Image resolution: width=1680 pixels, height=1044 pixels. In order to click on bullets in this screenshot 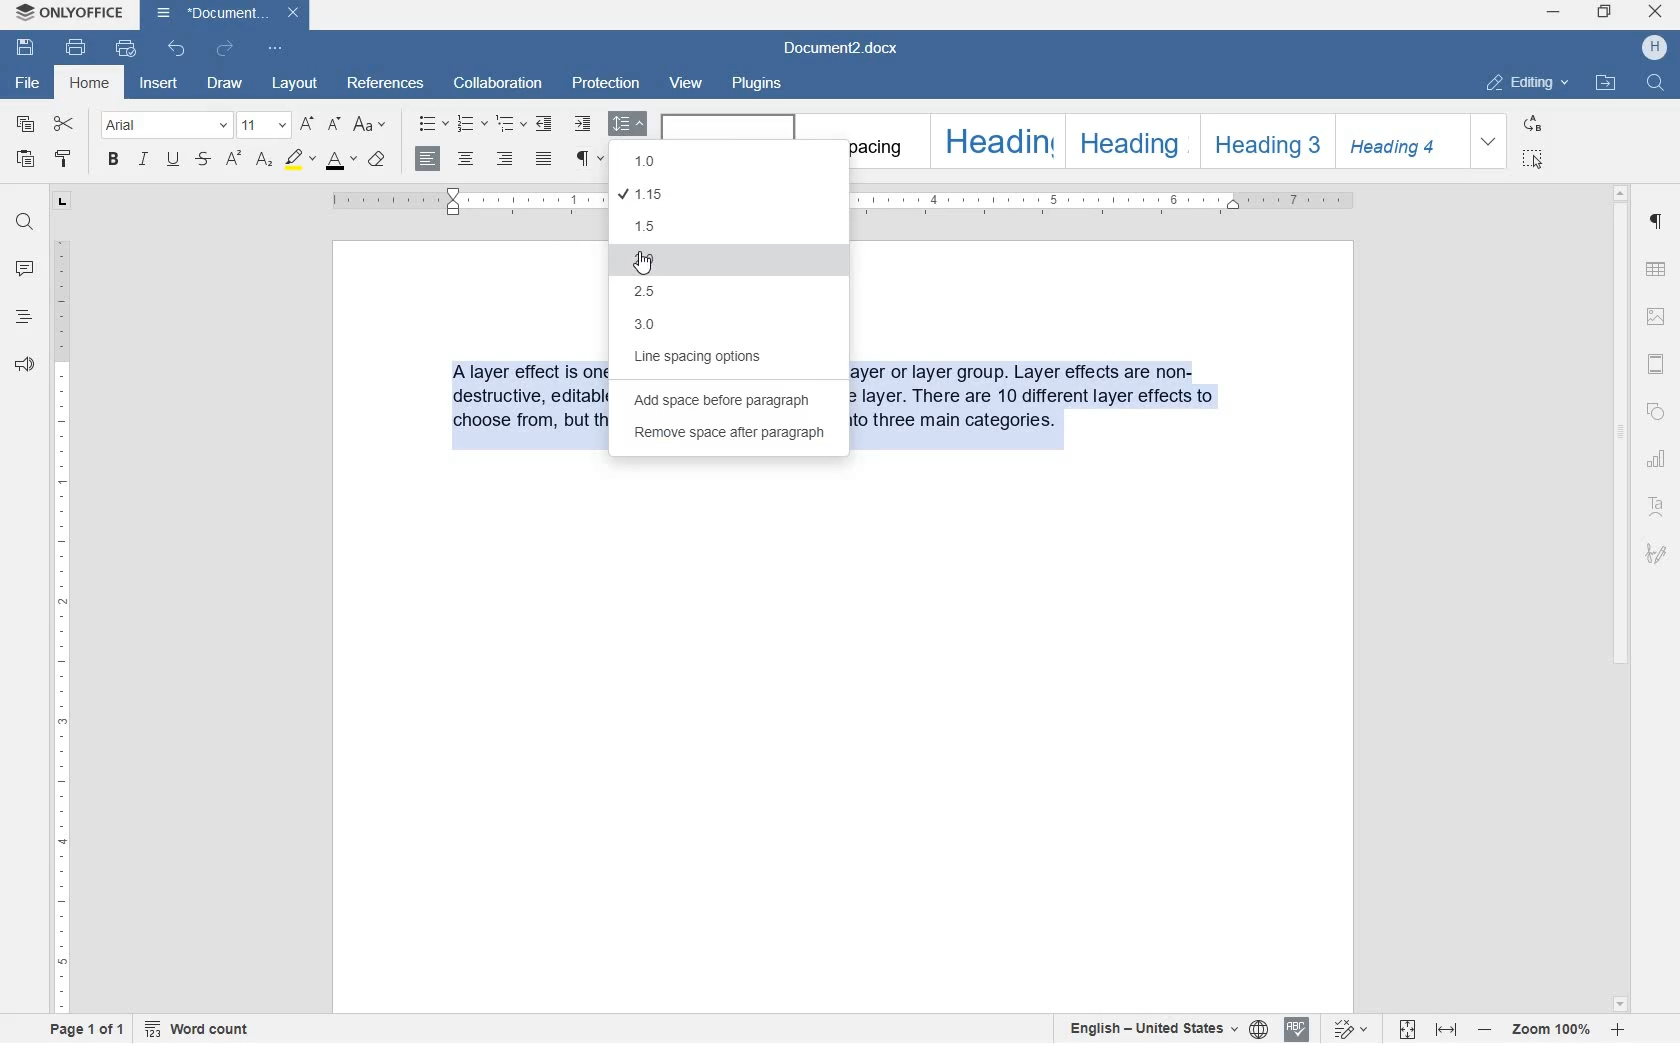, I will do `click(432, 124)`.